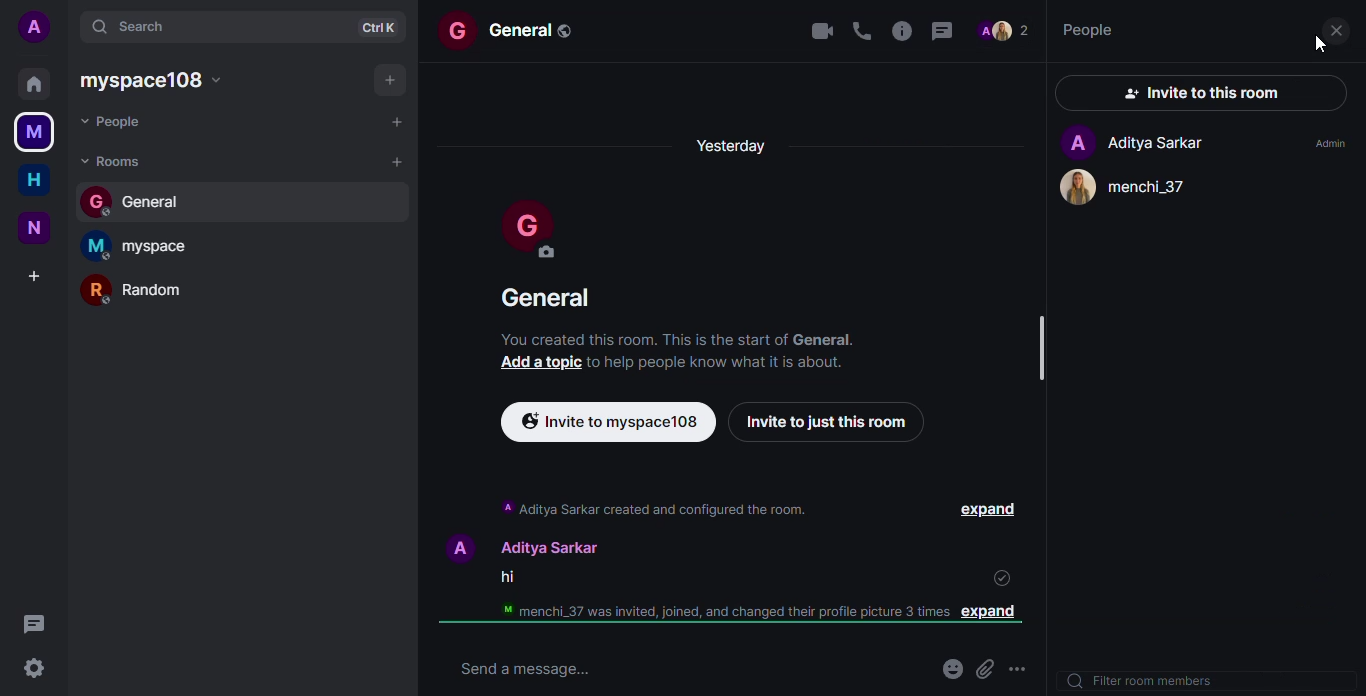 Image resolution: width=1366 pixels, height=696 pixels. What do you see at coordinates (1090, 30) in the screenshot?
I see `people` at bounding box center [1090, 30].